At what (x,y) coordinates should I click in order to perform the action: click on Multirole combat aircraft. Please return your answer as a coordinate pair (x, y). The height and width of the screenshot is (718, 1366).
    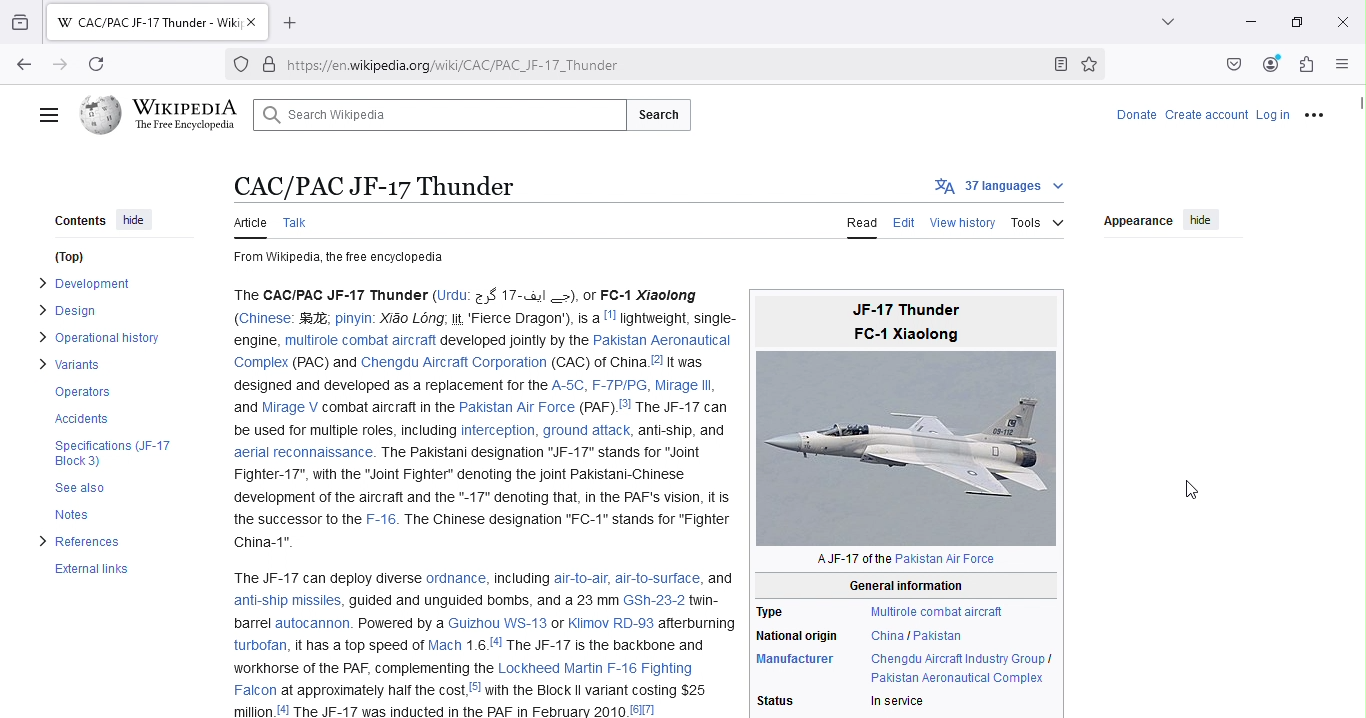
    Looking at the image, I should click on (931, 610).